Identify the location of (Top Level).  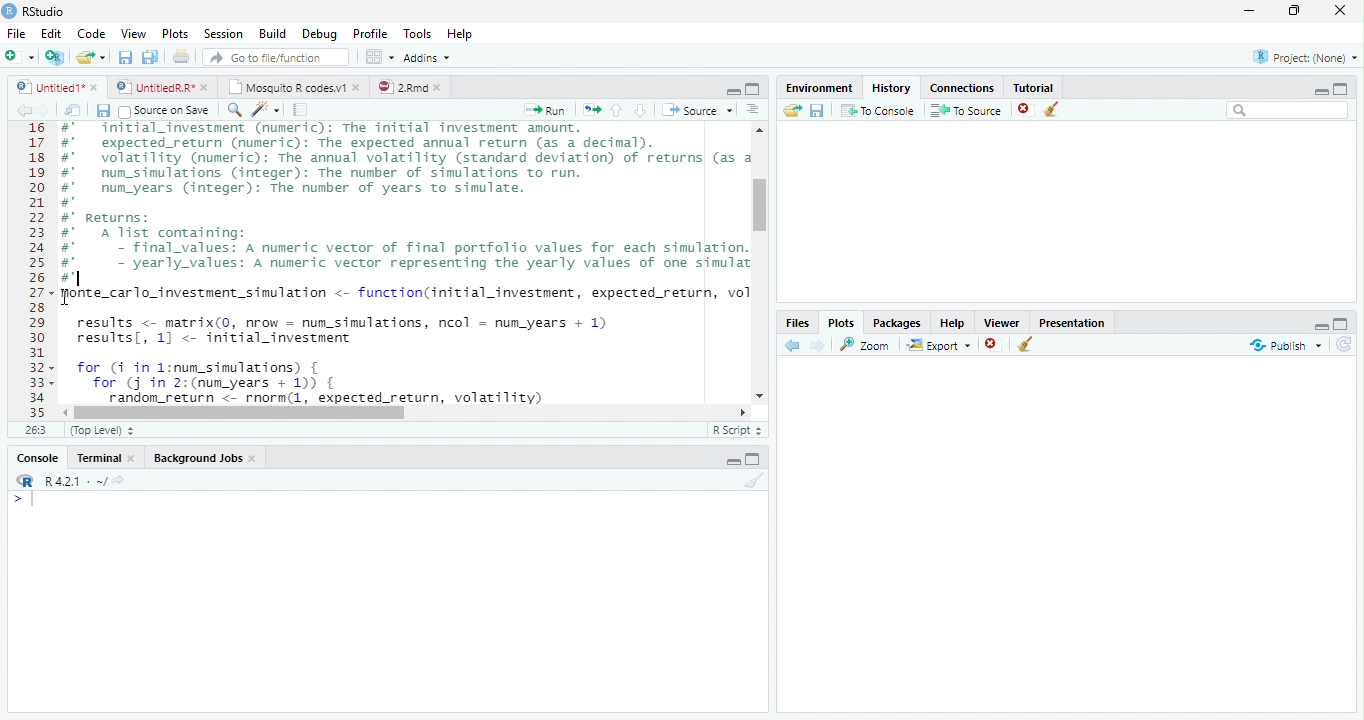
(102, 431).